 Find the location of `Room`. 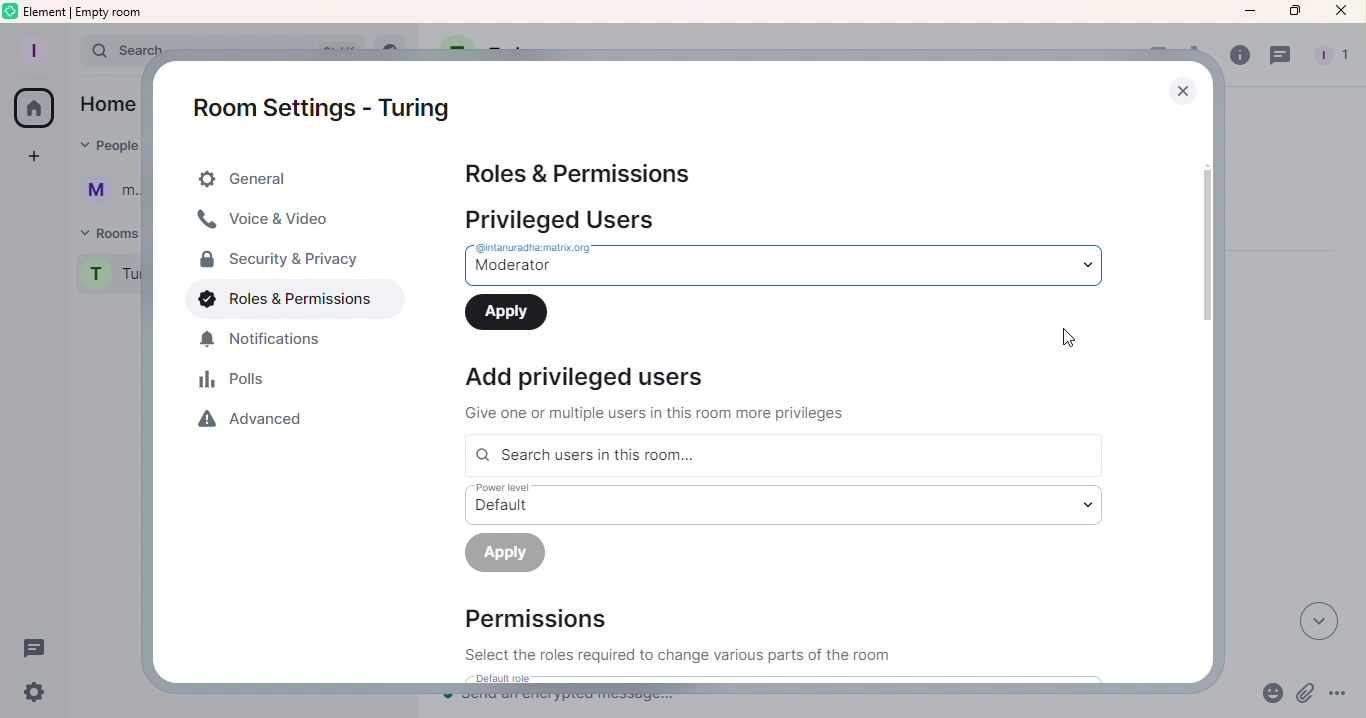

Room is located at coordinates (104, 278).